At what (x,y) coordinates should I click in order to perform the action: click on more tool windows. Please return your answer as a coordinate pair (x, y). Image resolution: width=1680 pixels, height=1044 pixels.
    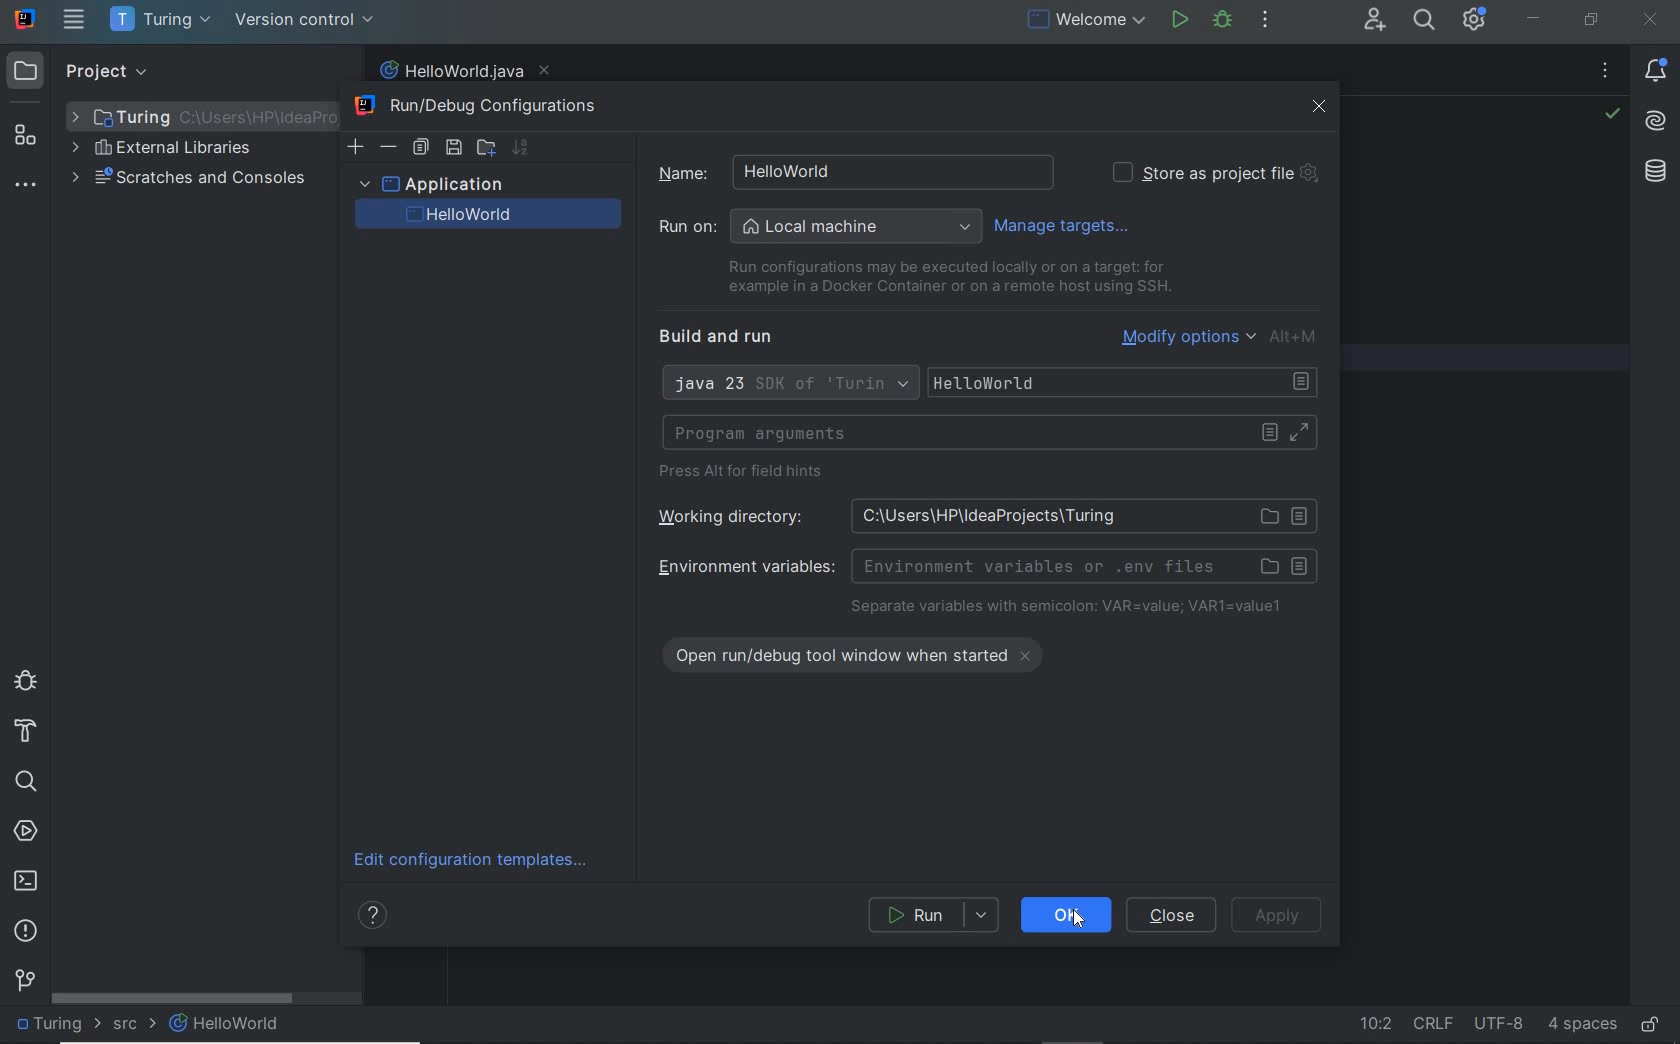
    Looking at the image, I should click on (24, 187).